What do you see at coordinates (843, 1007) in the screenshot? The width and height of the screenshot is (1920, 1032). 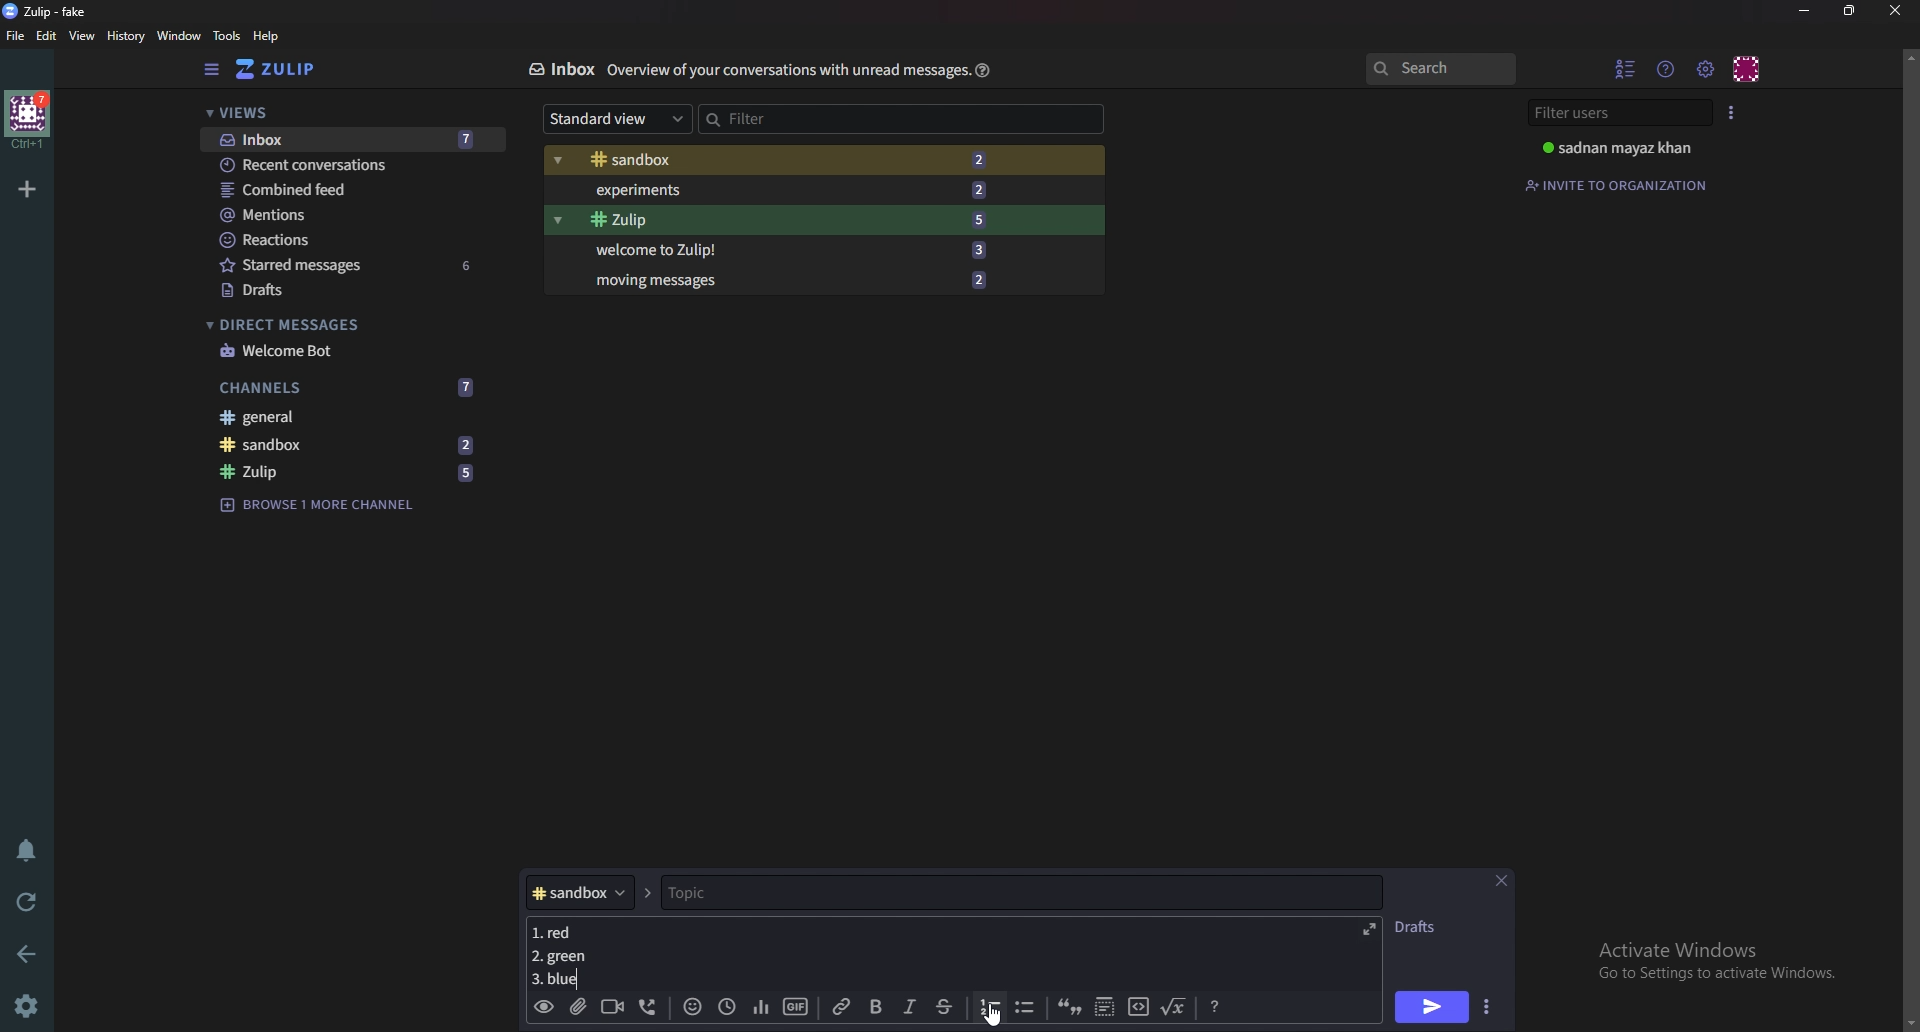 I see `link` at bounding box center [843, 1007].